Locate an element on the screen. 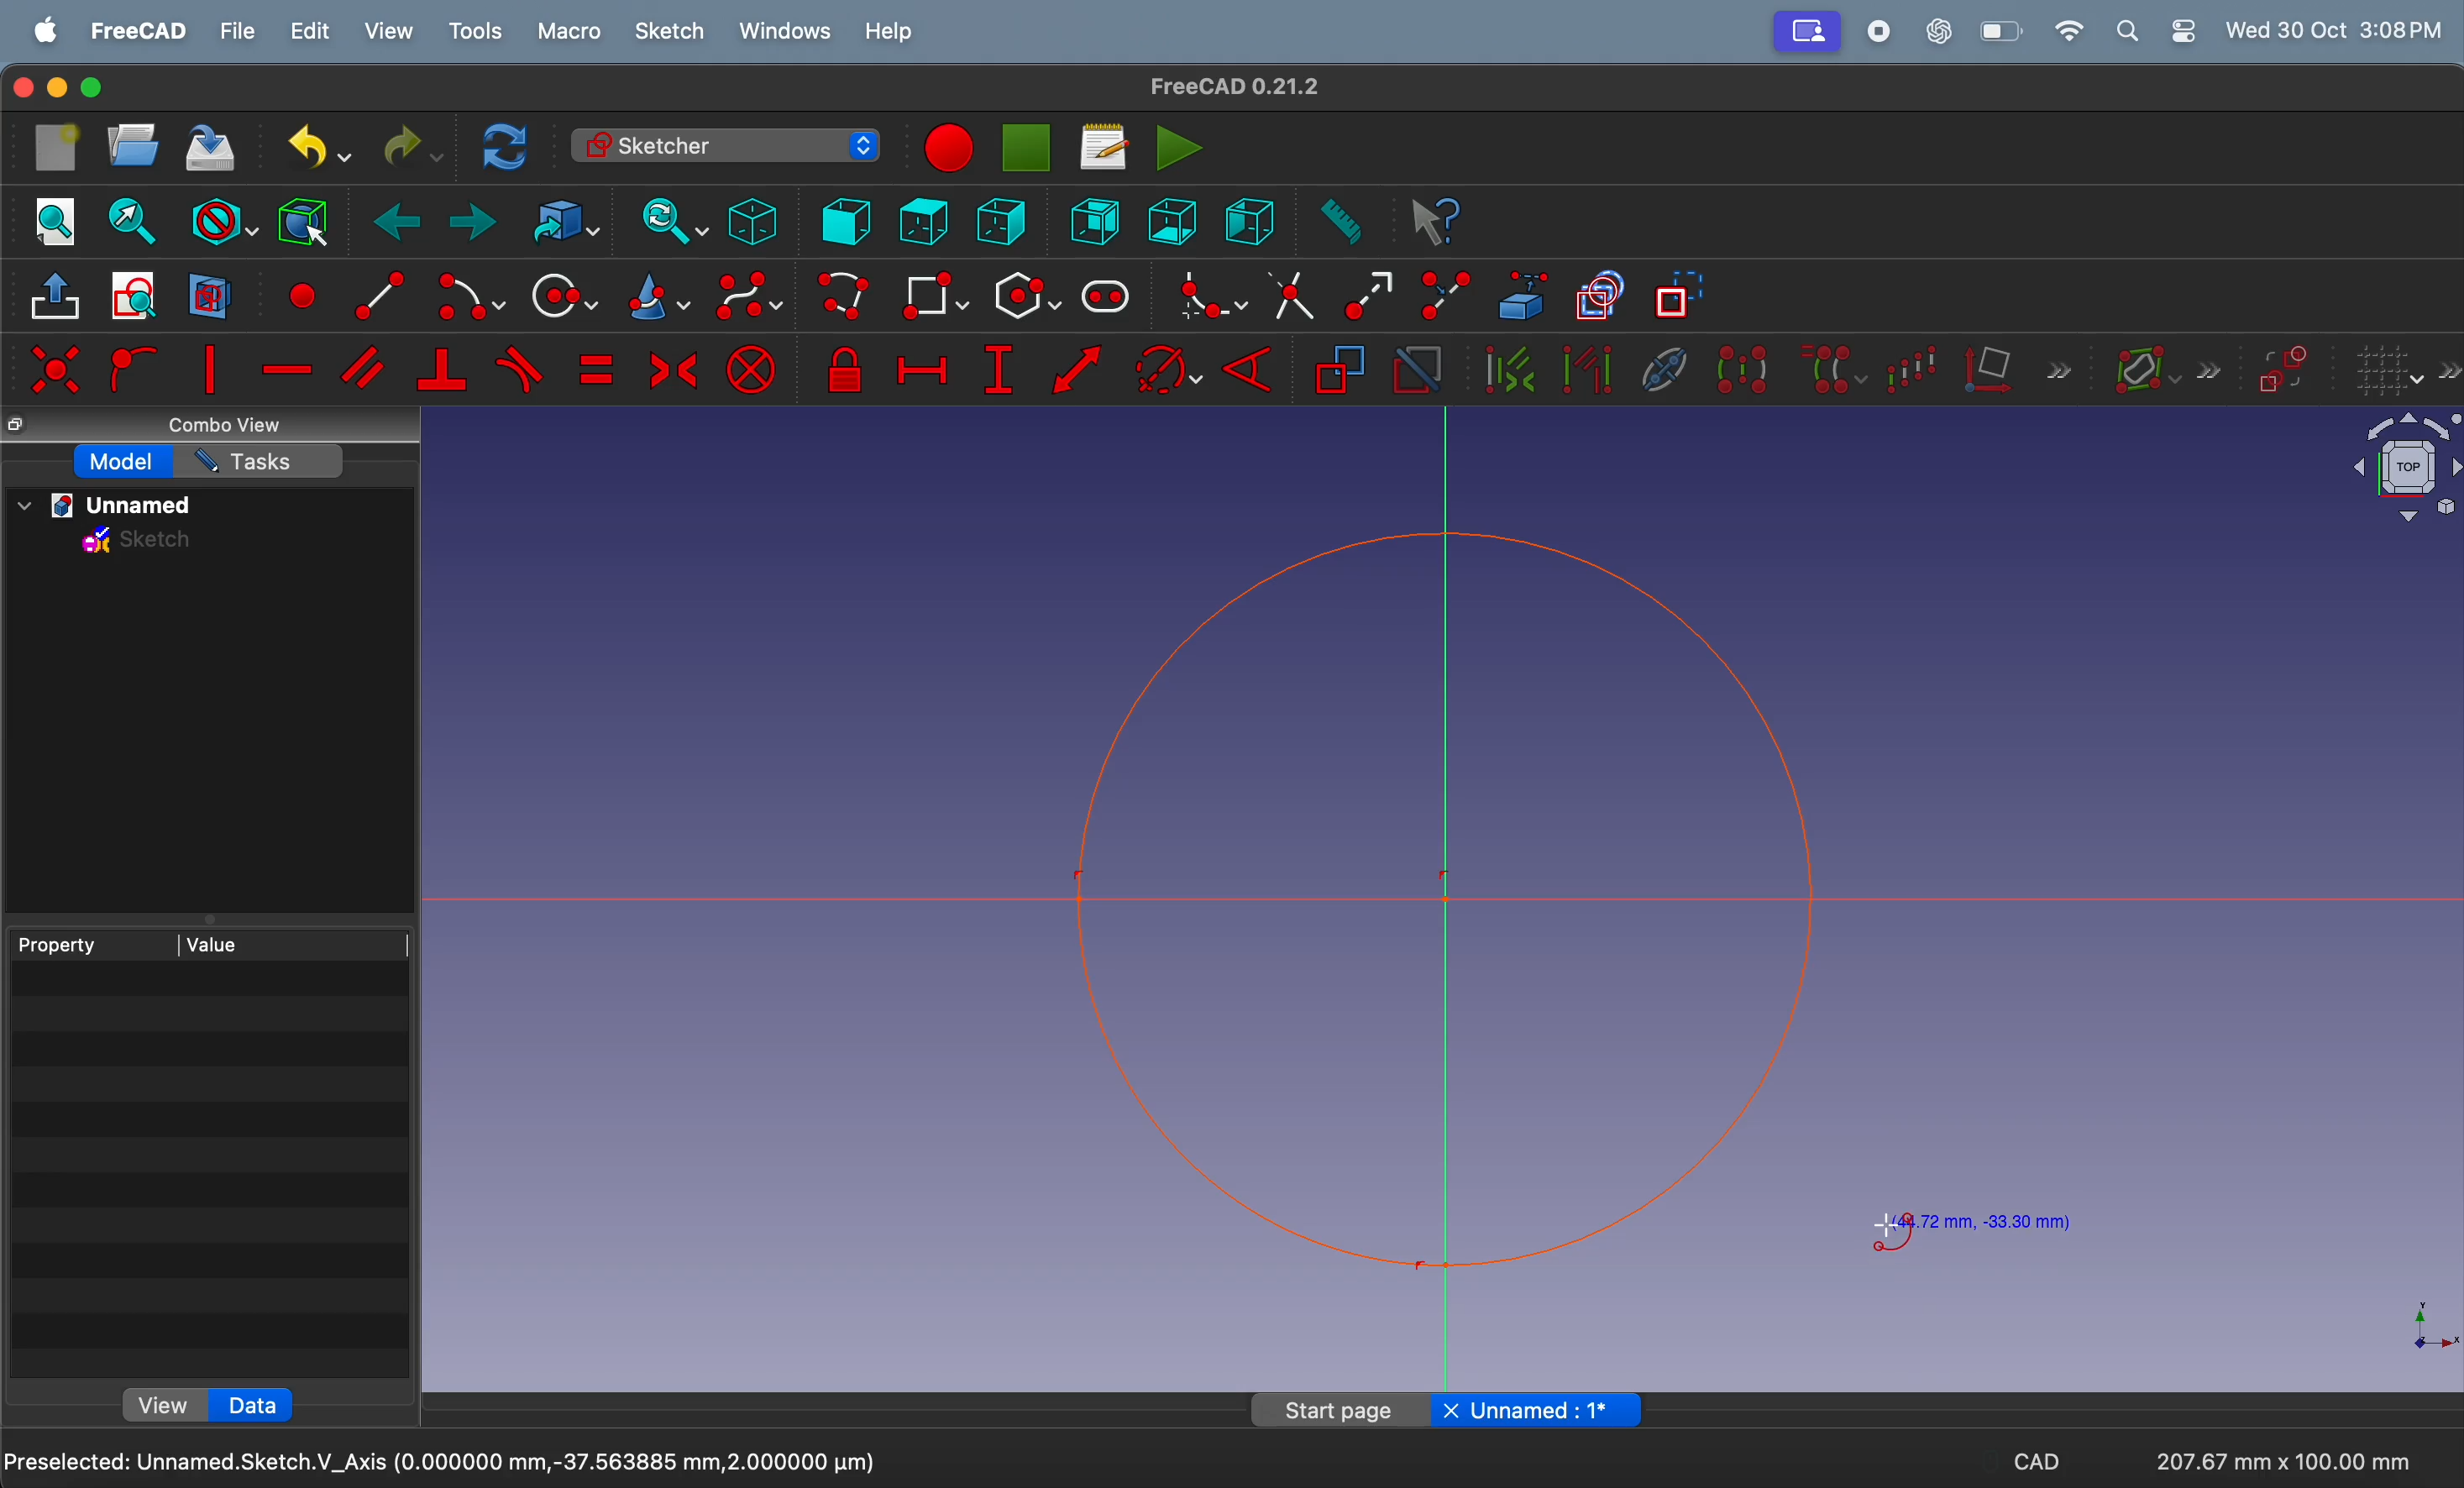 The image size is (2464, 1488). save is located at coordinates (212, 151).